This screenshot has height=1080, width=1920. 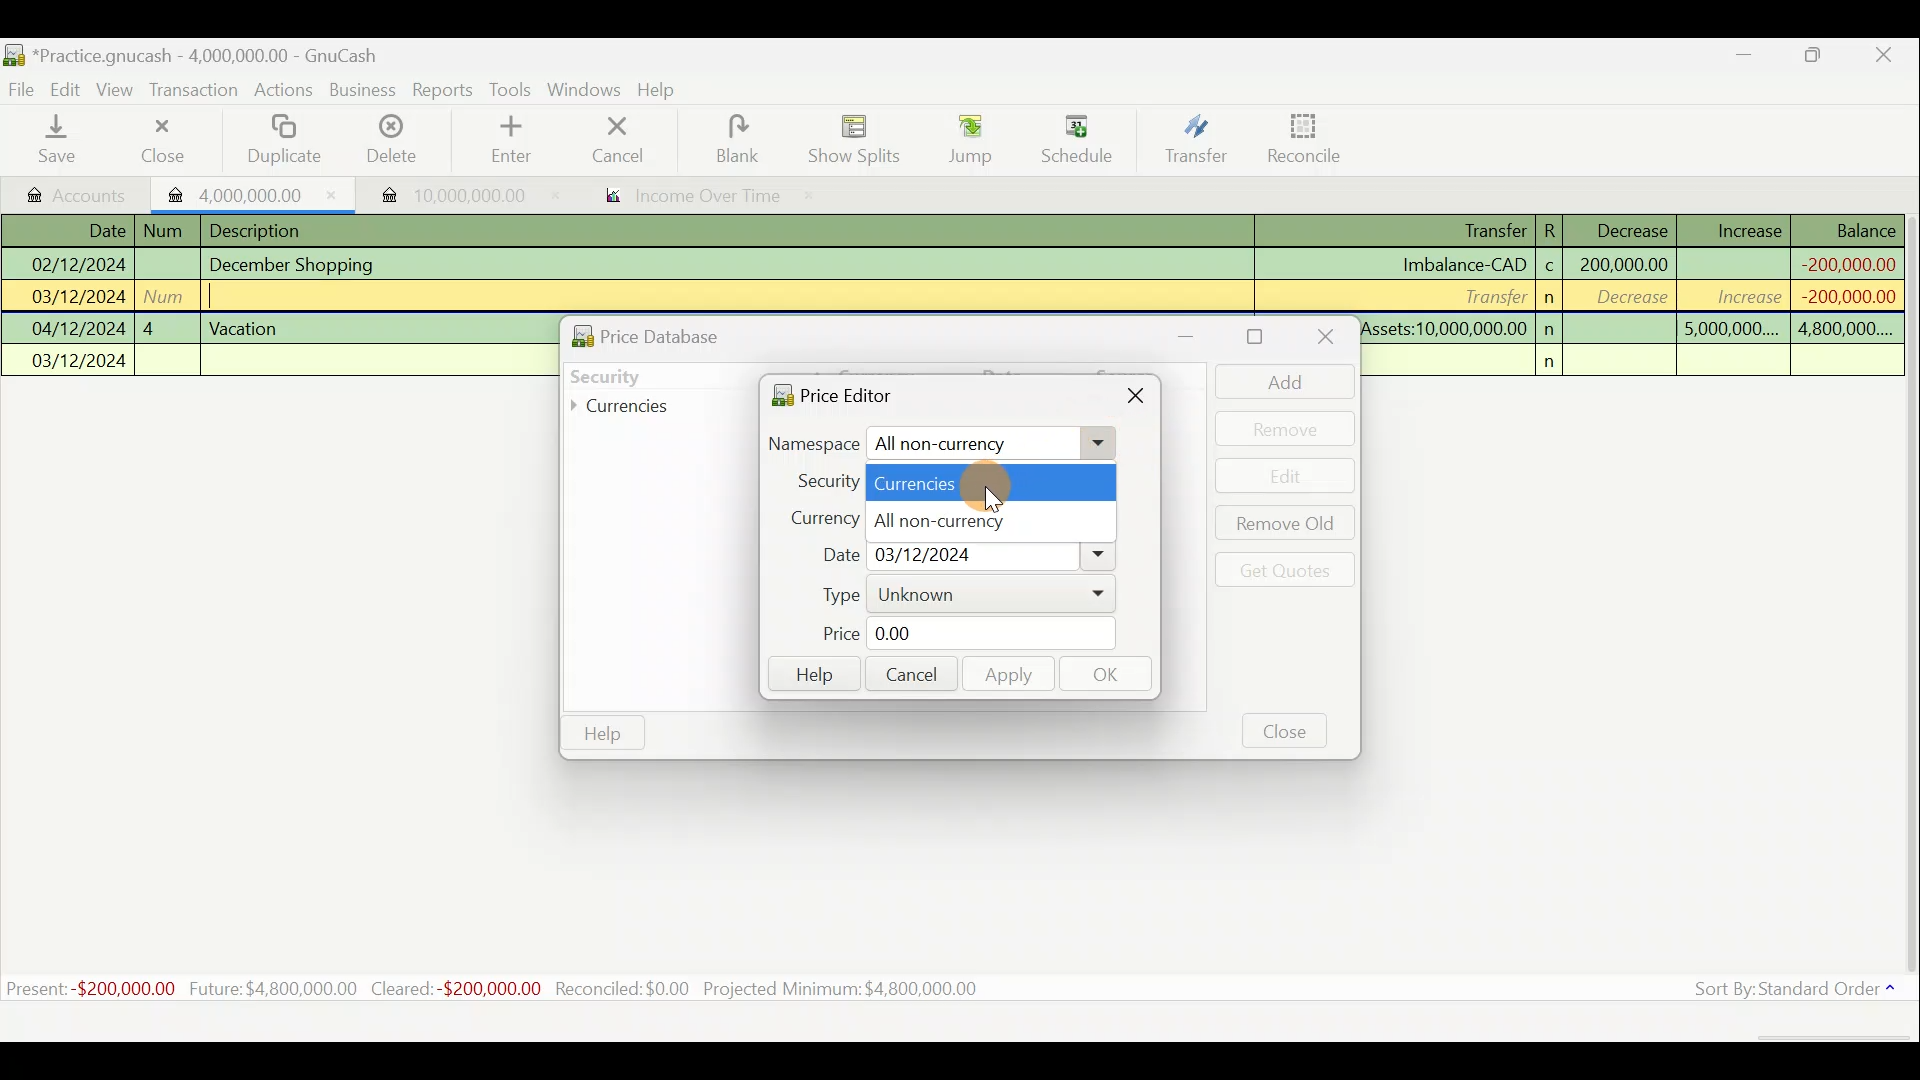 I want to click on Close, so click(x=1138, y=400).